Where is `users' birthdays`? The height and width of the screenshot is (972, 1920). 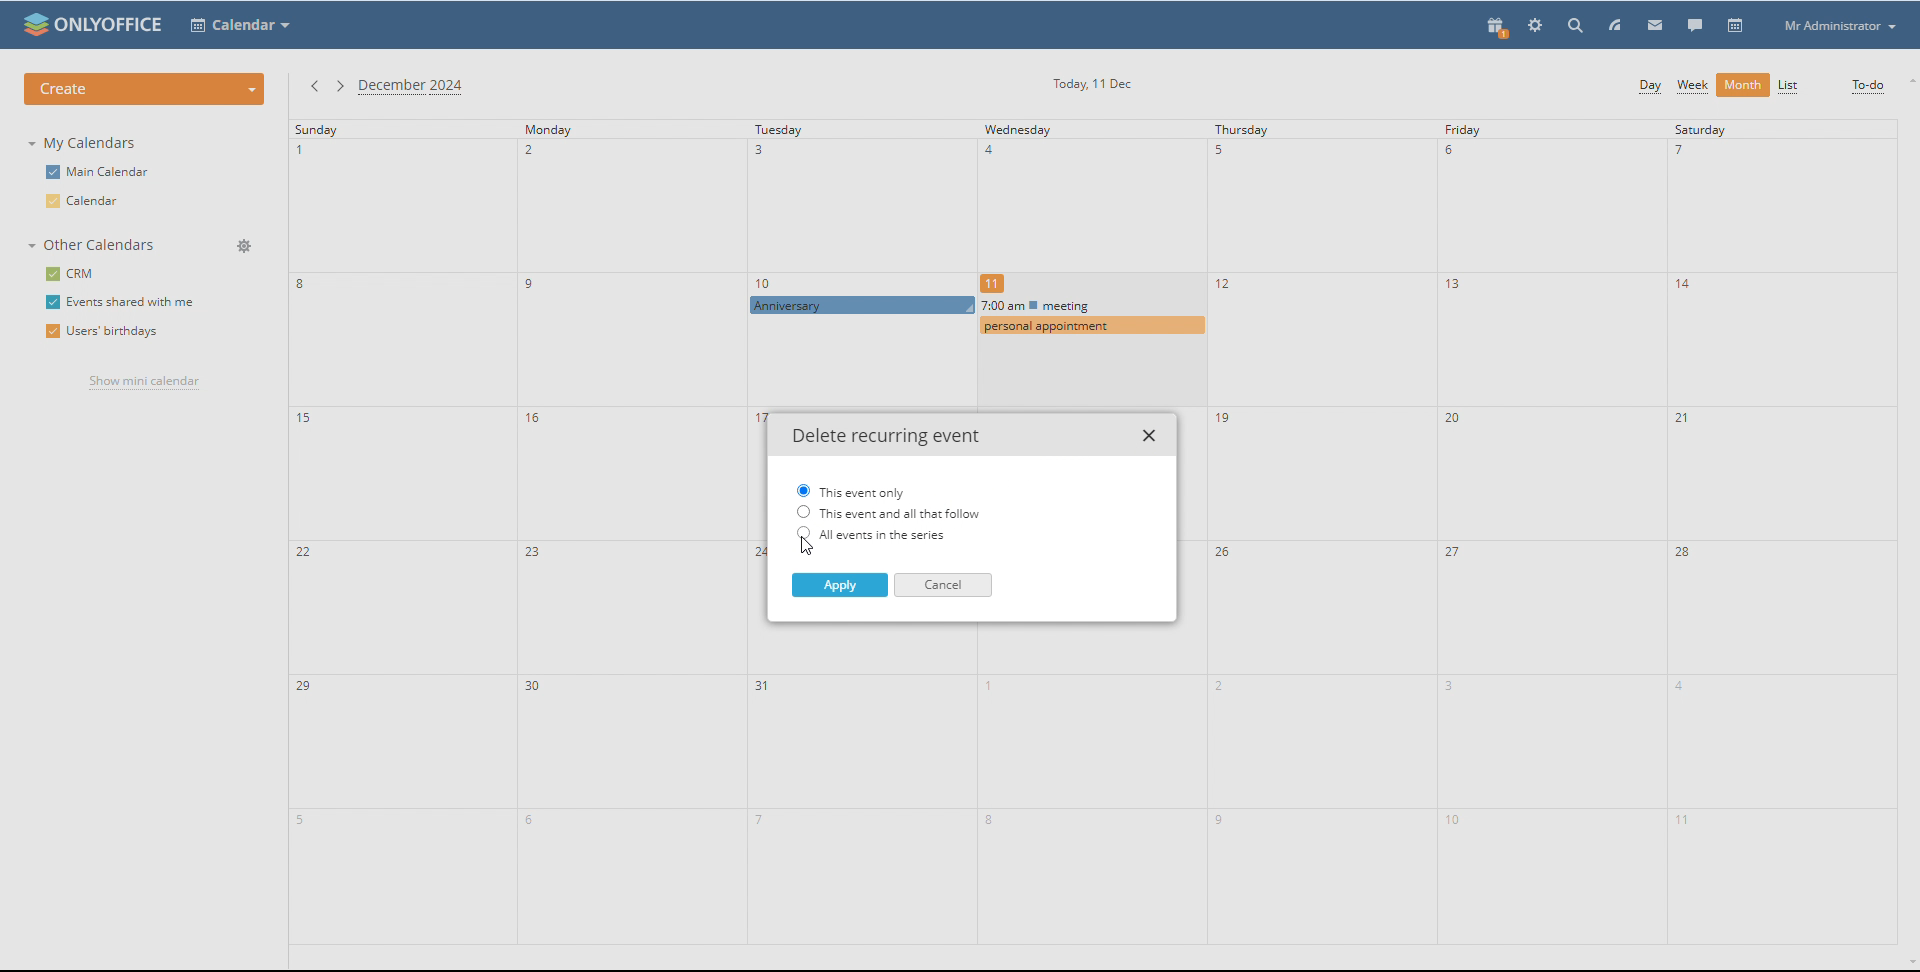 users' birthdays is located at coordinates (103, 333).